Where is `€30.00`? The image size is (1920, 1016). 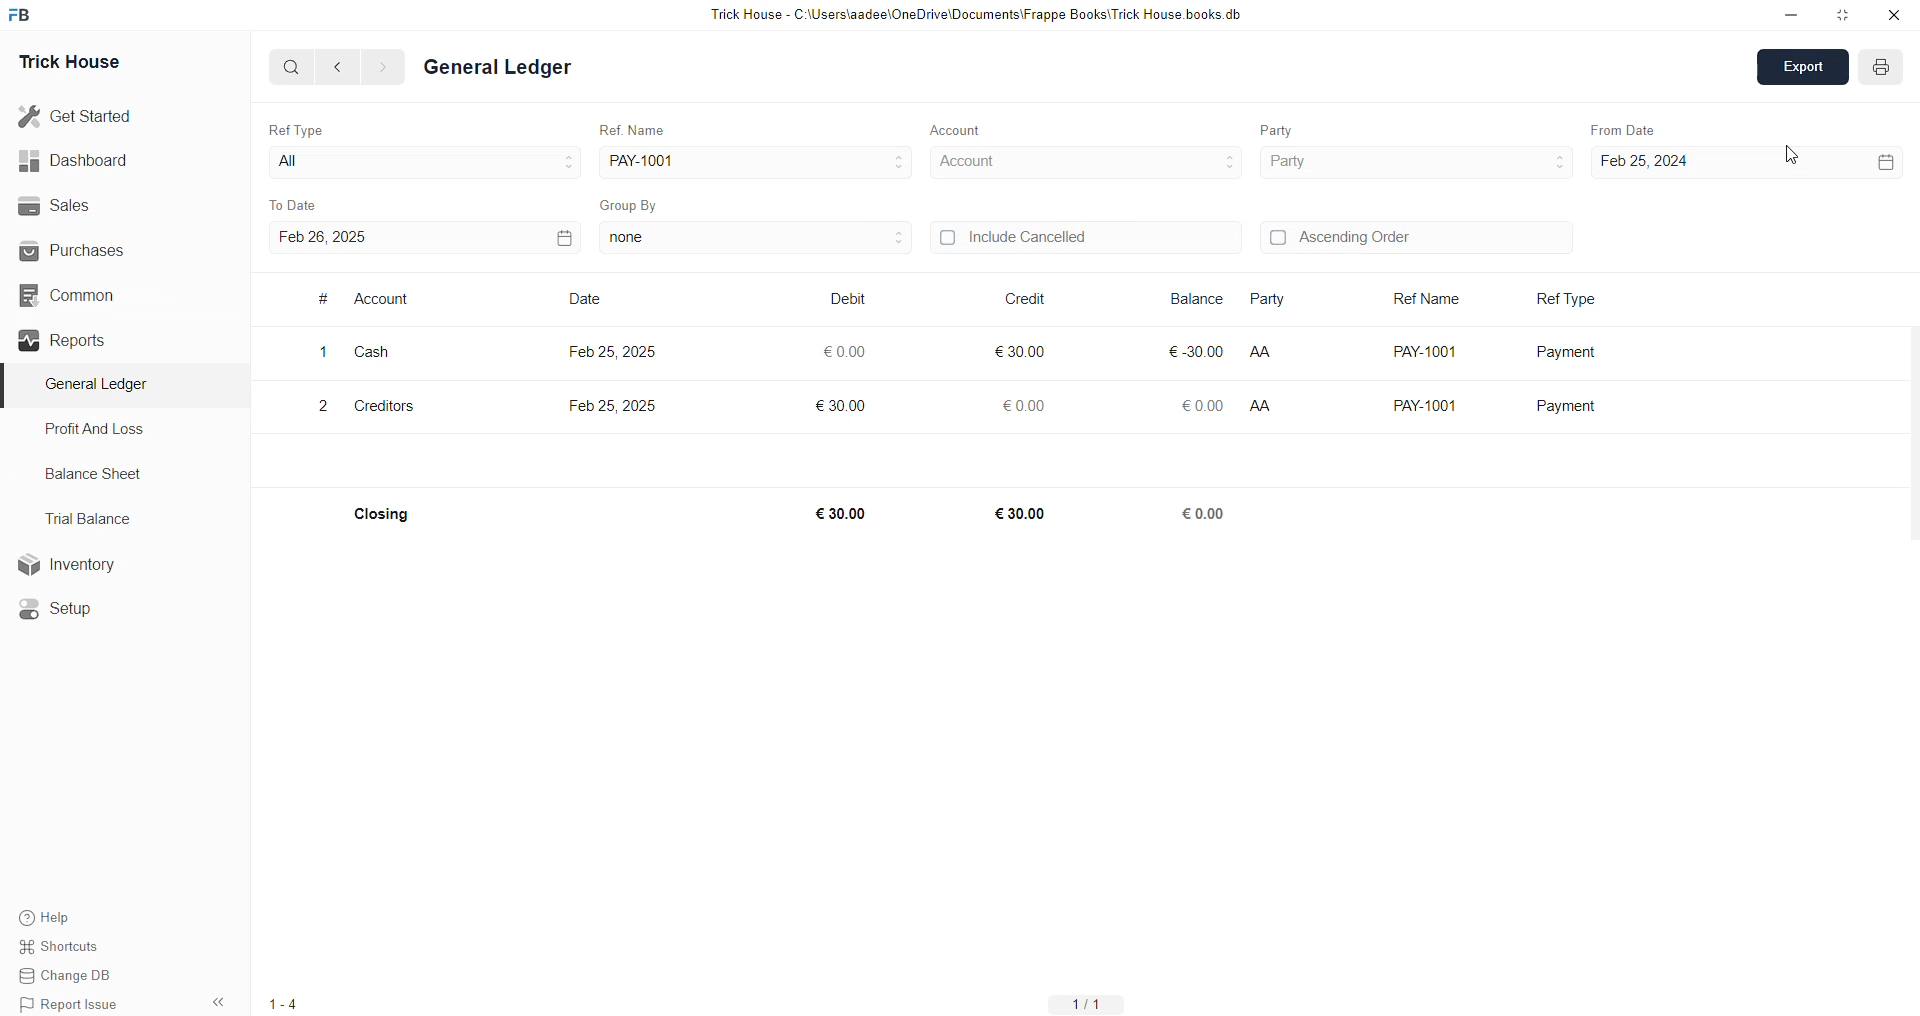
€30.00 is located at coordinates (1021, 351).